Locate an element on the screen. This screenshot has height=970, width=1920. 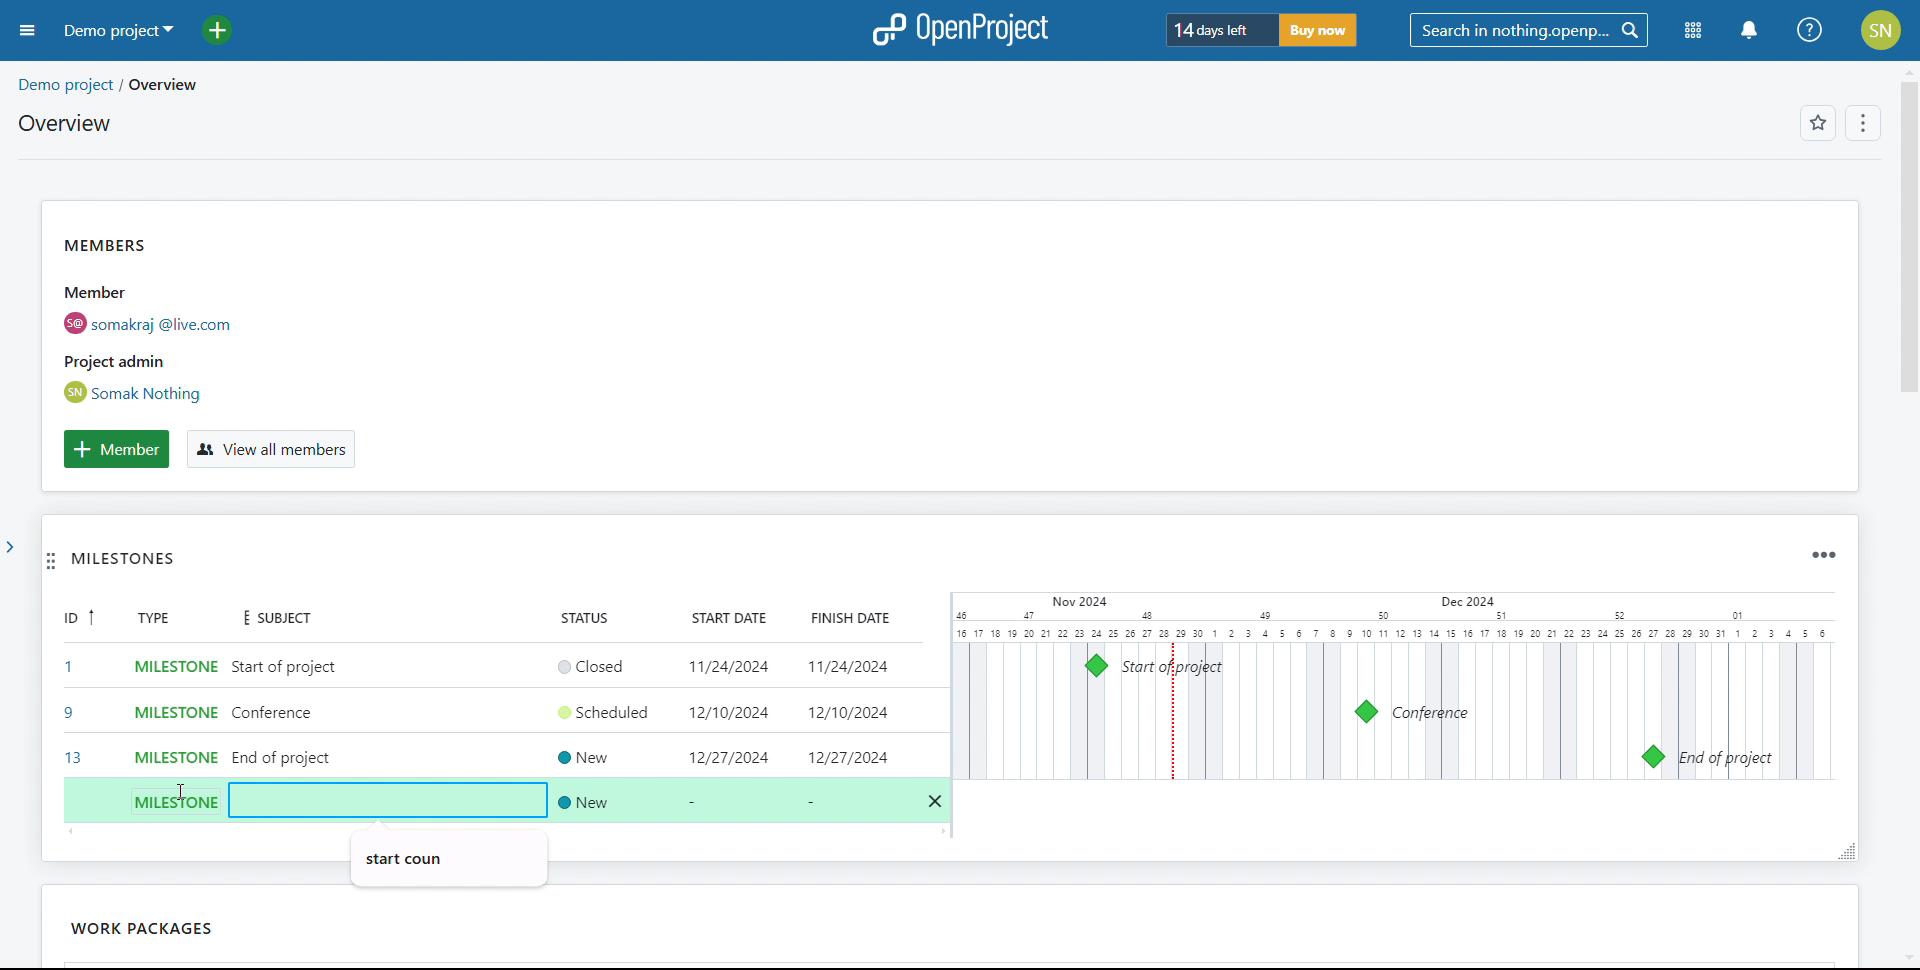
modules is located at coordinates (1694, 32).